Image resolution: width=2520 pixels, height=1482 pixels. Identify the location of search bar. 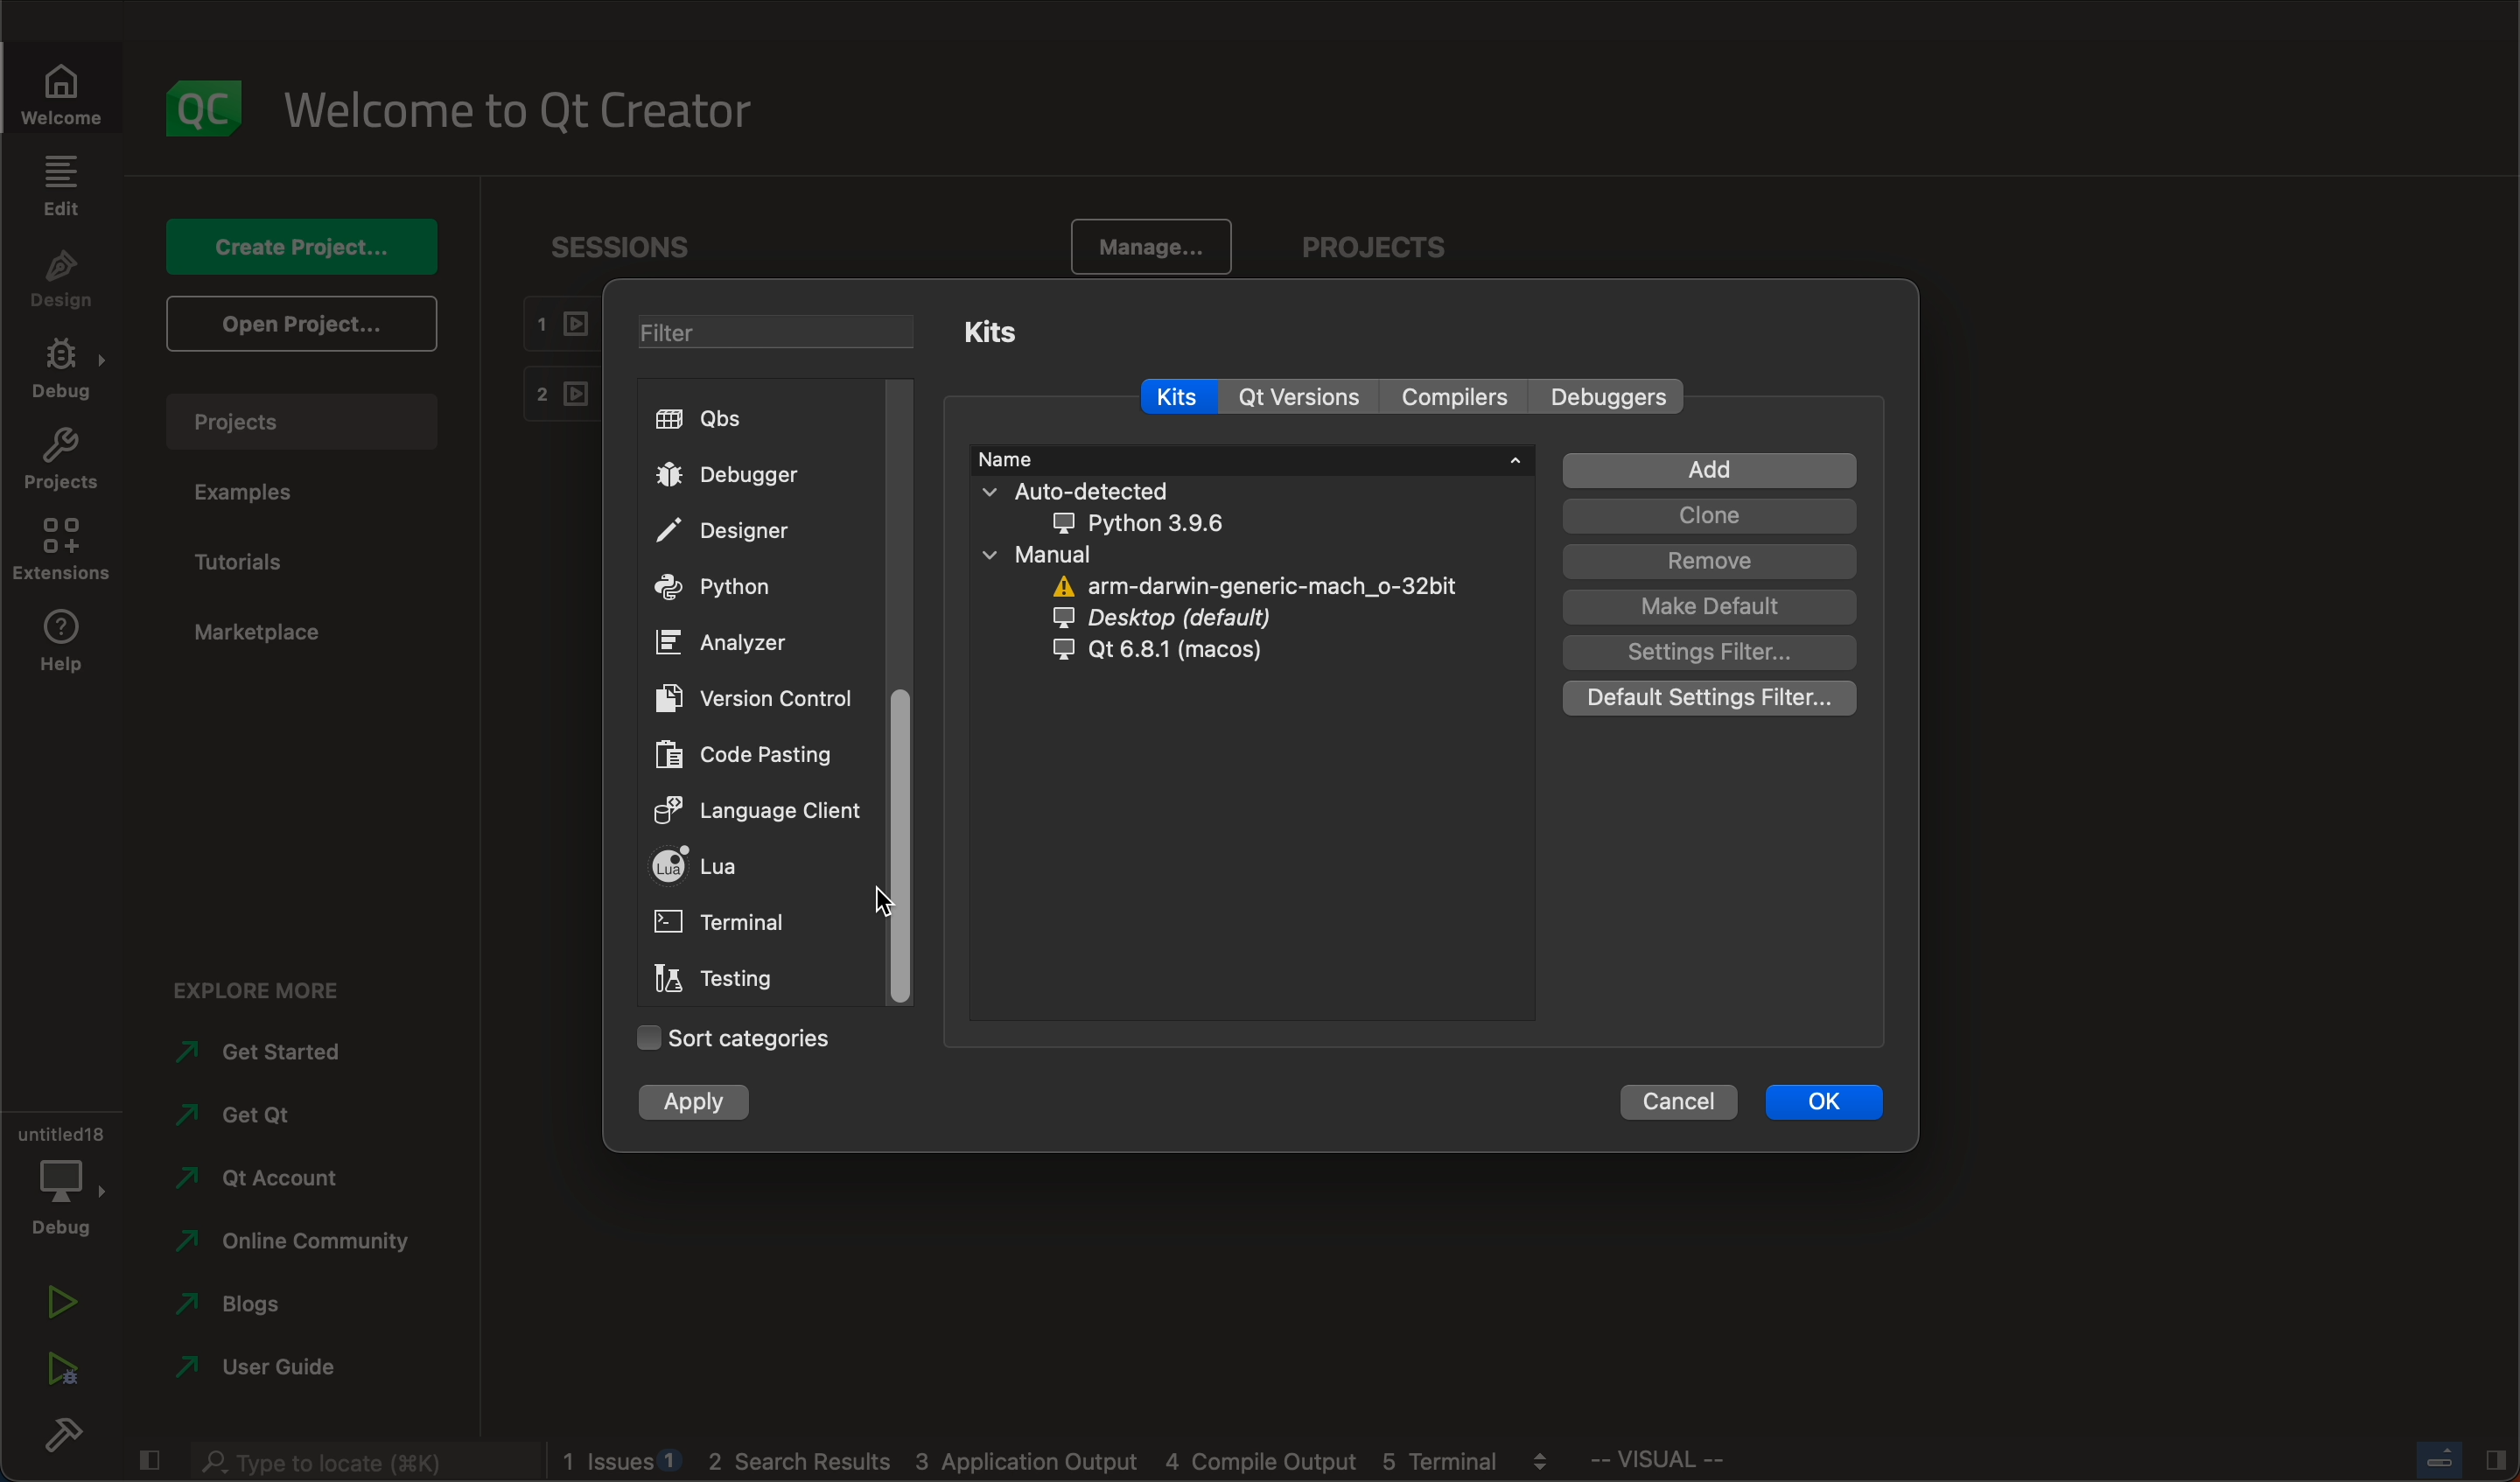
(350, 1460).